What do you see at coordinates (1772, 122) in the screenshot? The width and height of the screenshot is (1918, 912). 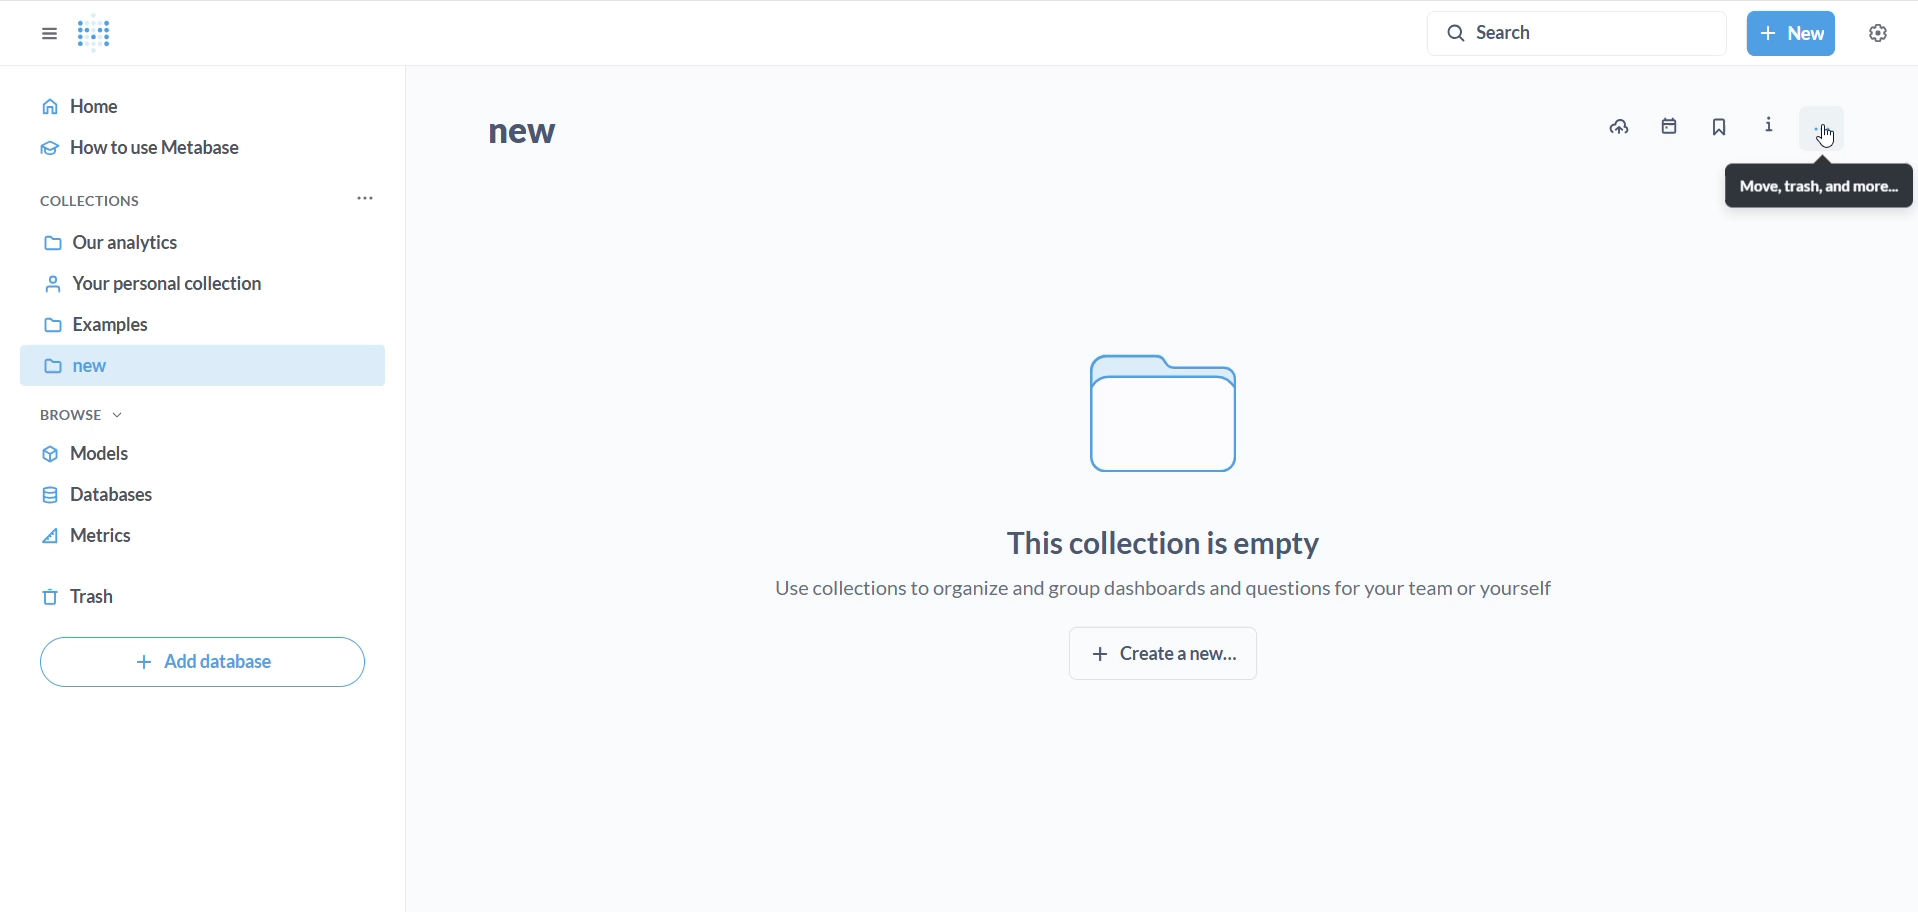 I see `info ` at bounding box center [1772, 122].